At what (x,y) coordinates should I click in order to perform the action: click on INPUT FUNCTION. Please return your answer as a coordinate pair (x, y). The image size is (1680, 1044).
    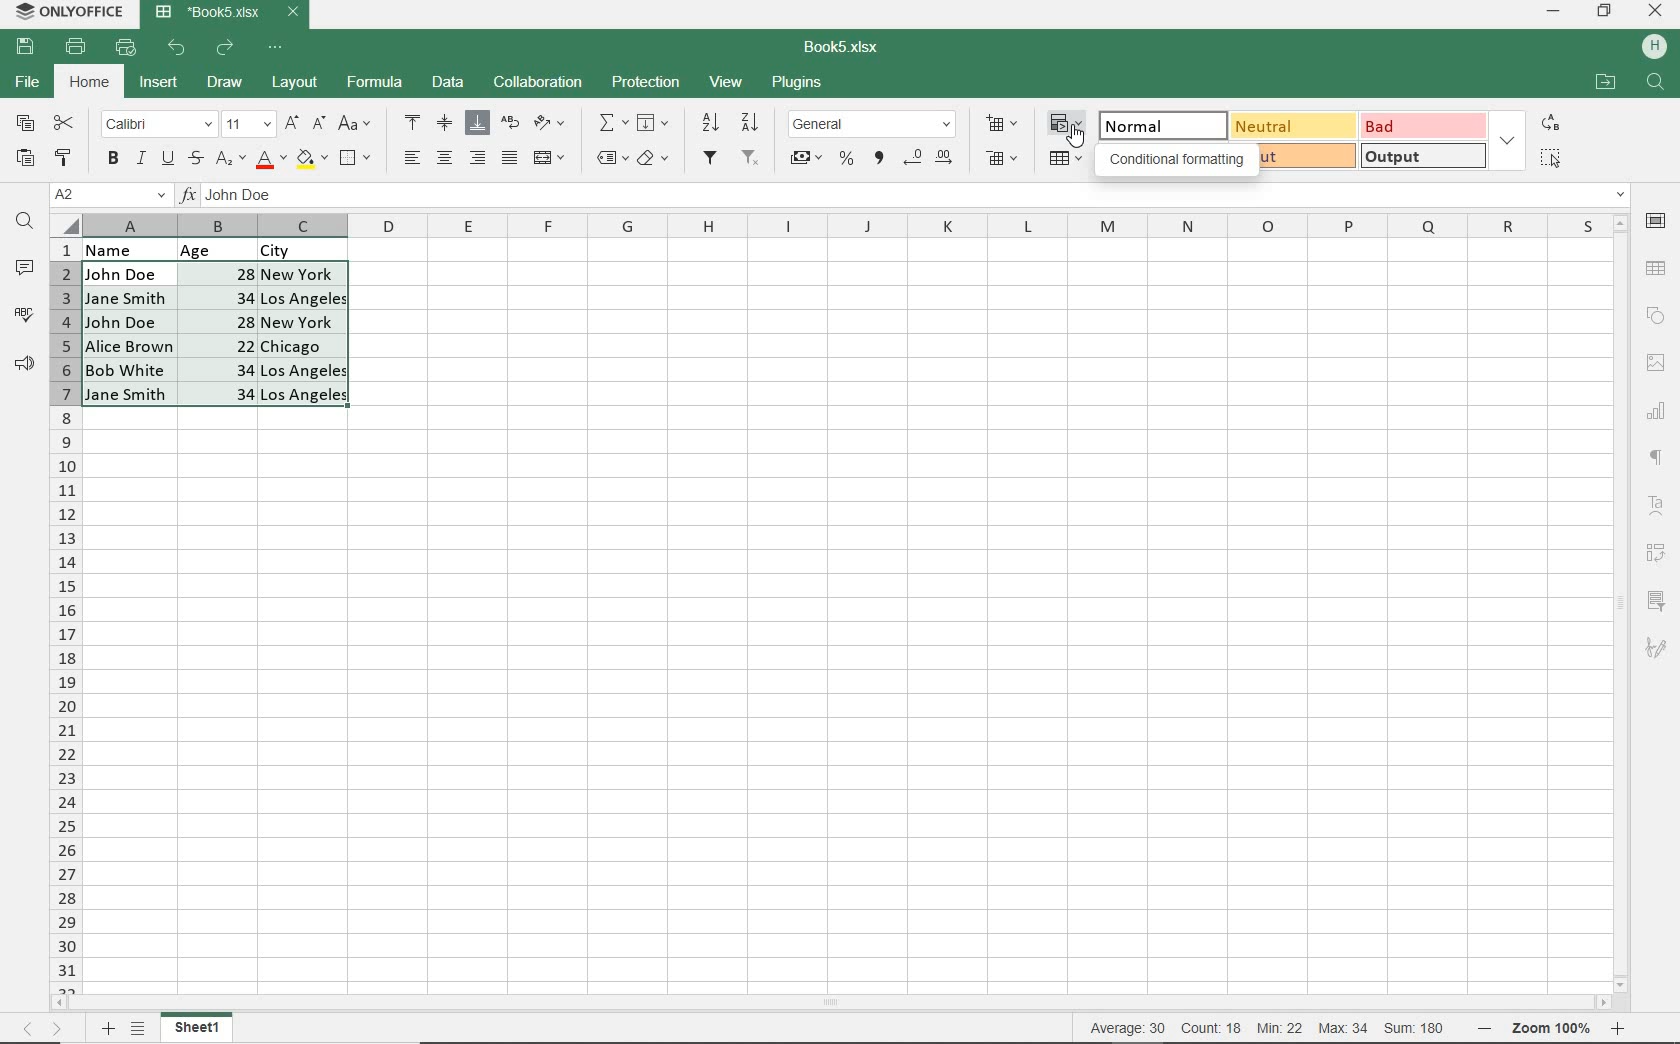
    Looking at the image, I should click on (904, 196).